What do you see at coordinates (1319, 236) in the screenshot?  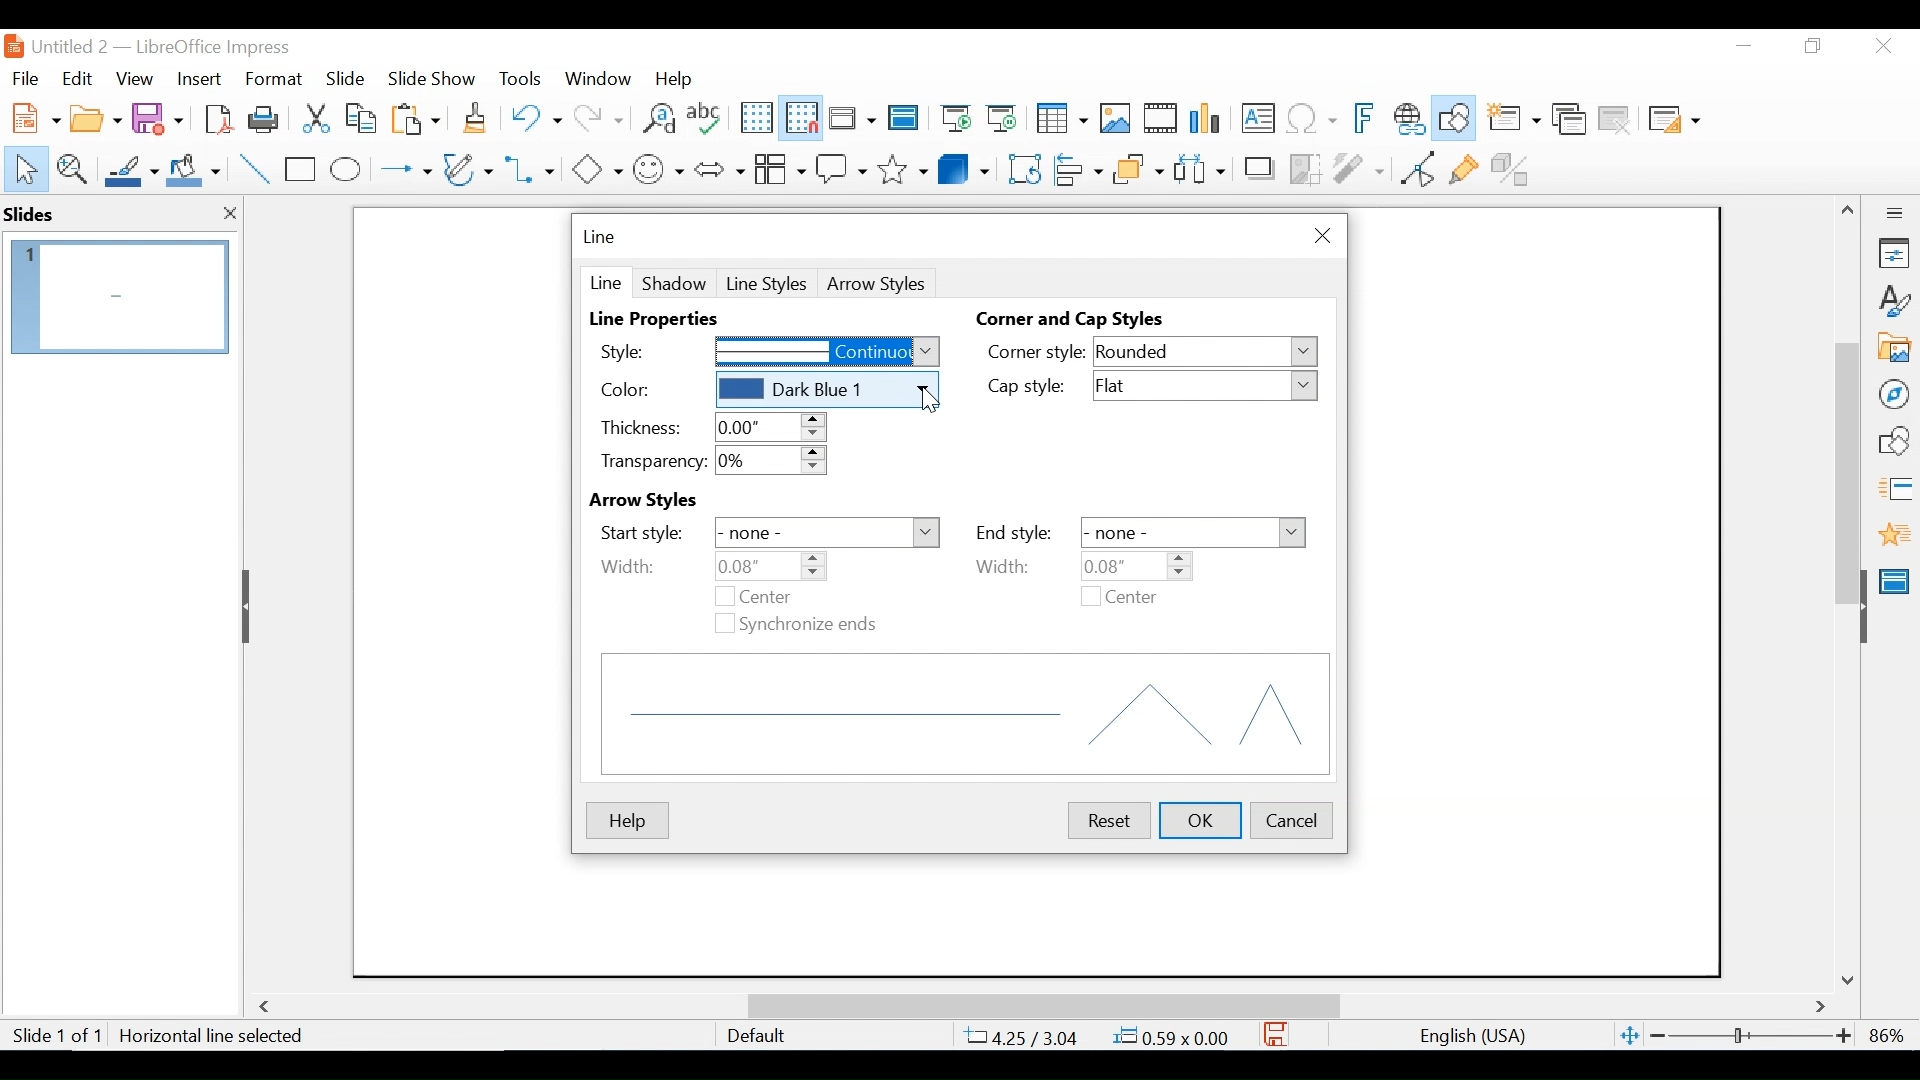 I see `Close` at bounding box center [1319, 236].